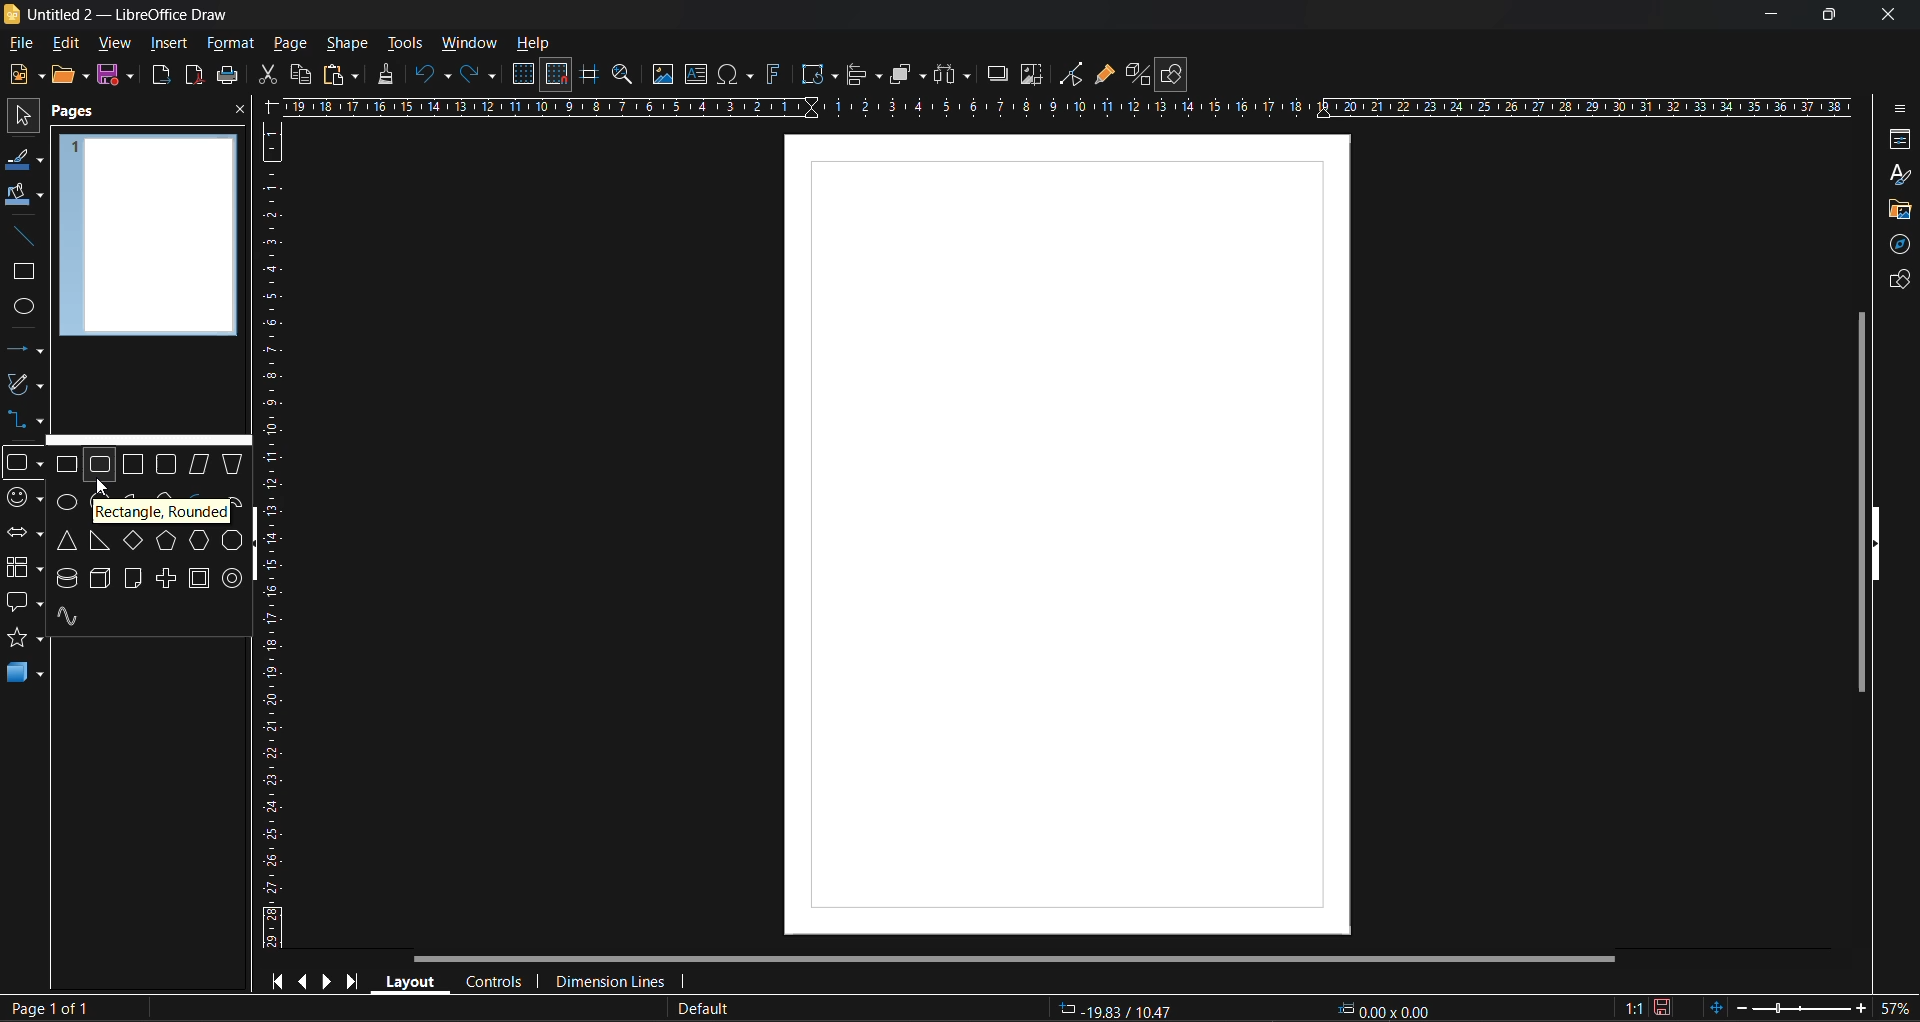 The height and width of the screenshot is (1022, 1920). I want to click on fill color, so click(25, 194).